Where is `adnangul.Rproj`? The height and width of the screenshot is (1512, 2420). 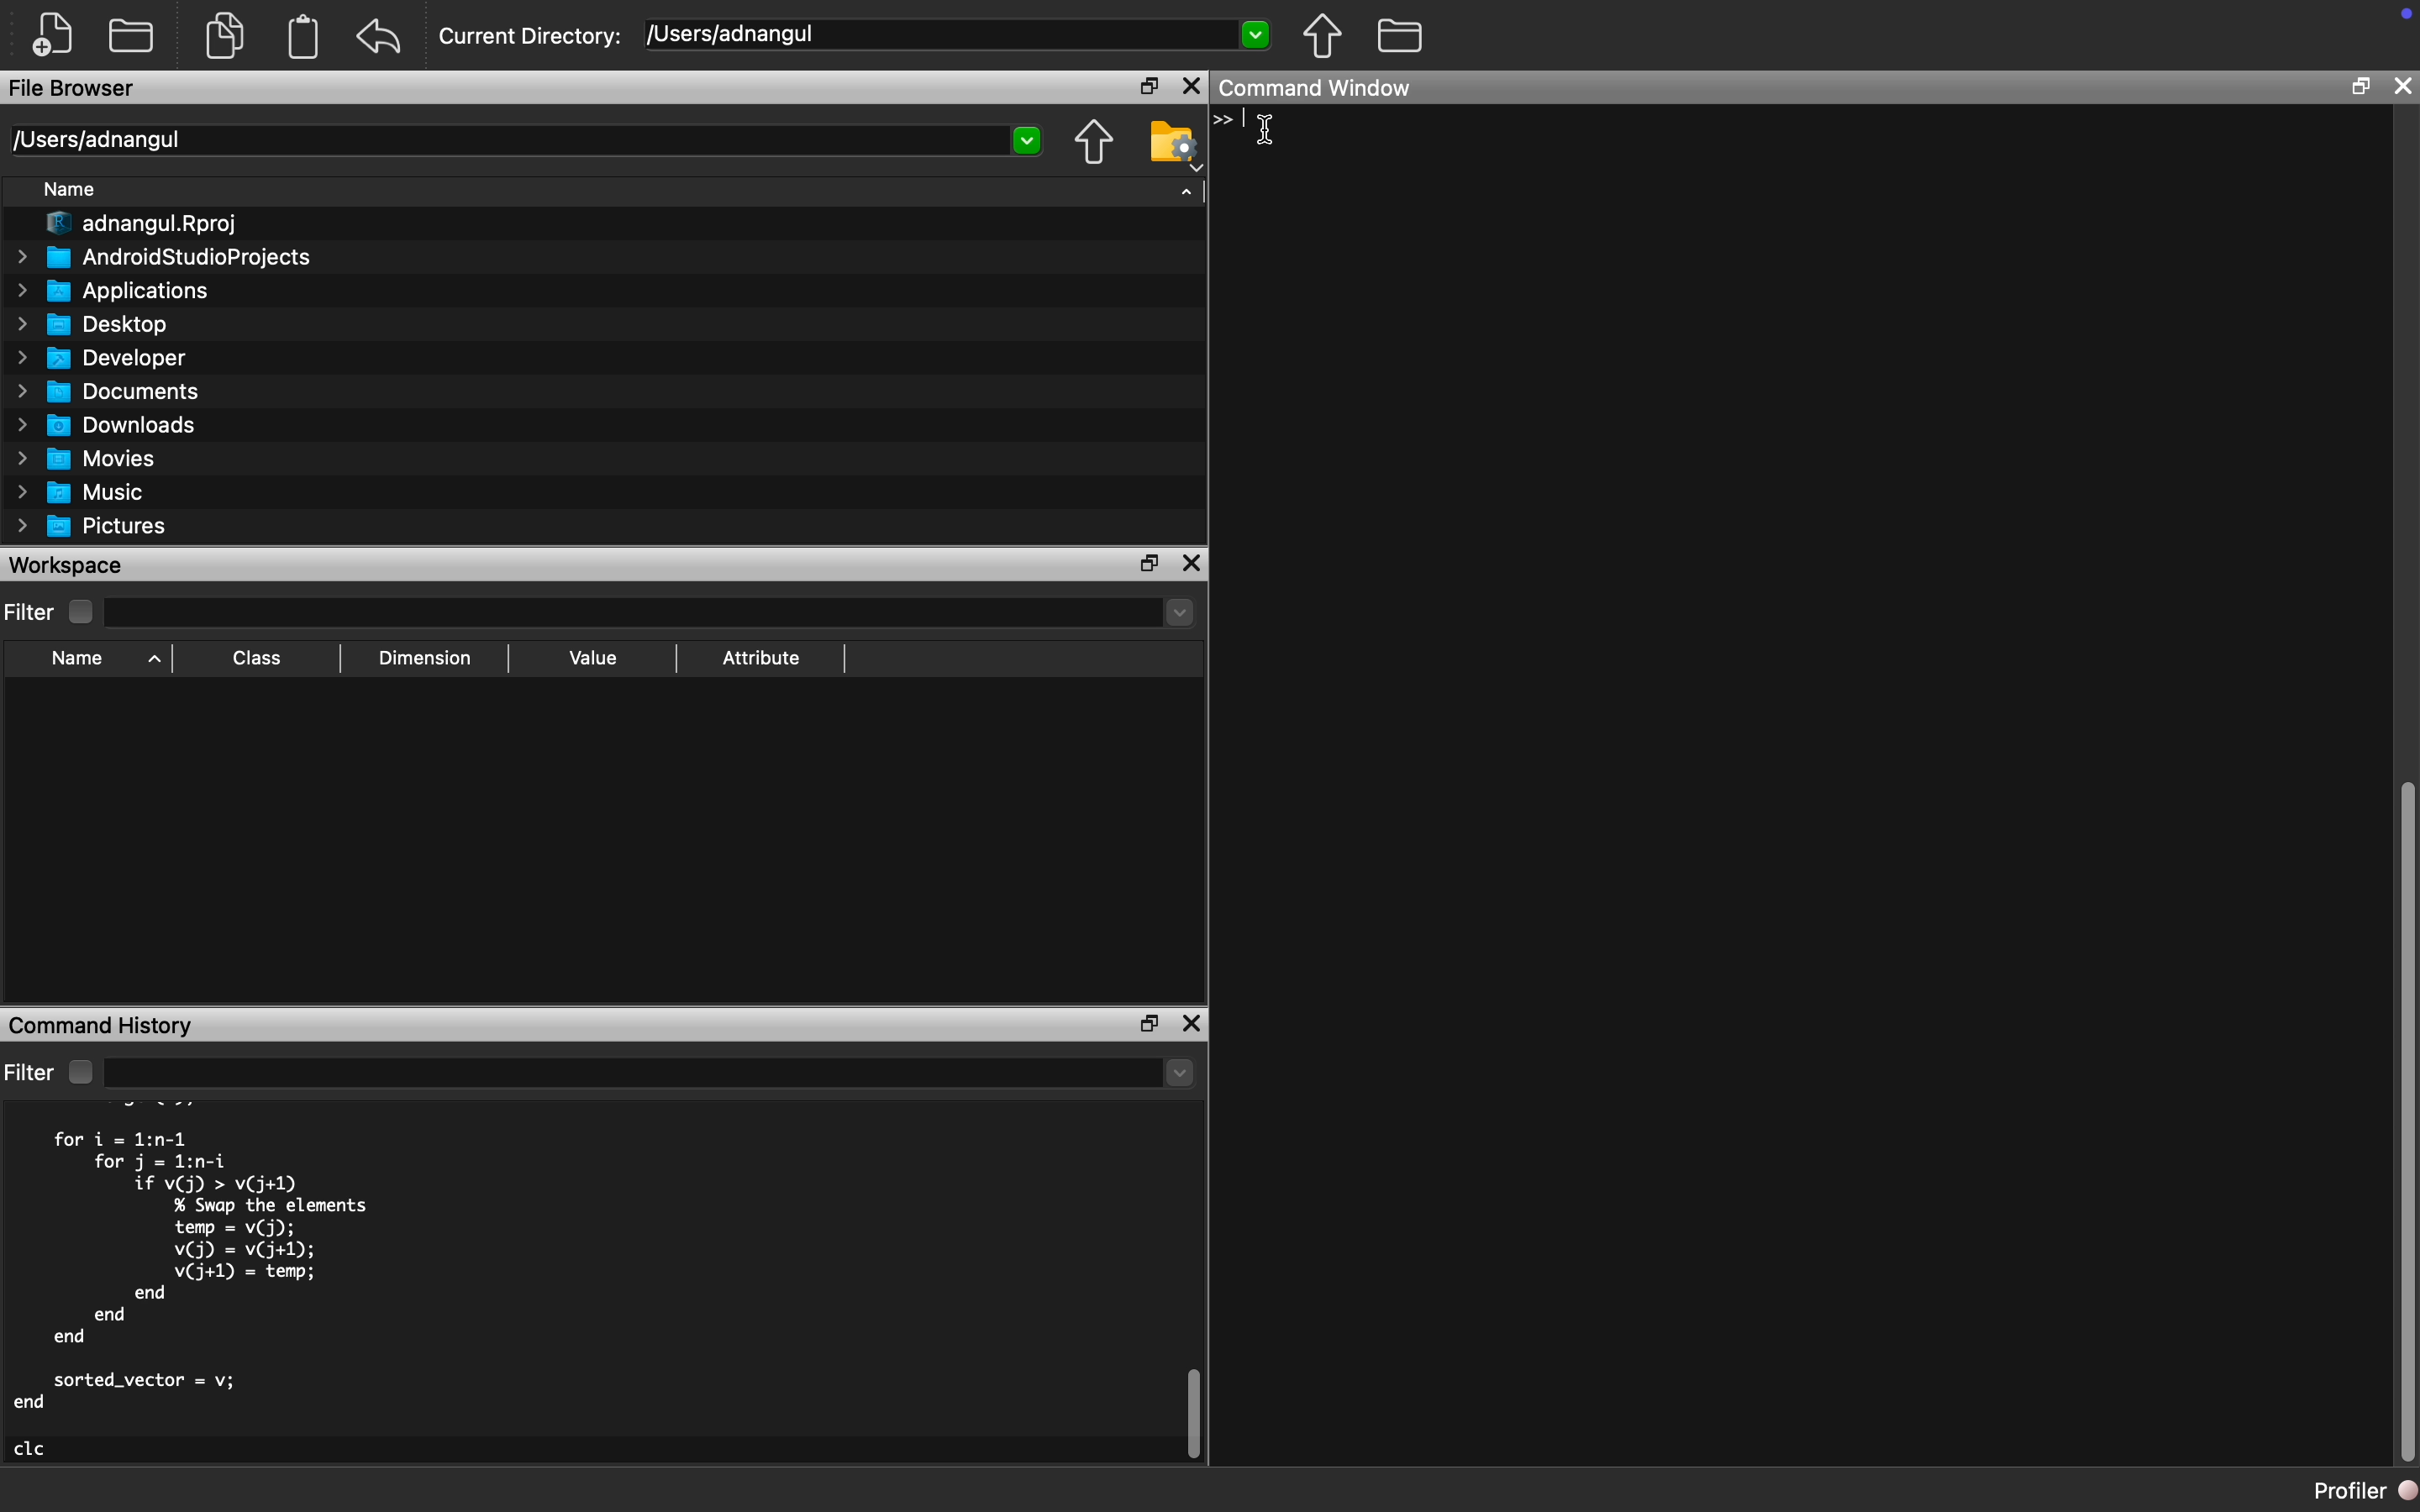
adnangul.Rproj is located at coordinates (142, 224).